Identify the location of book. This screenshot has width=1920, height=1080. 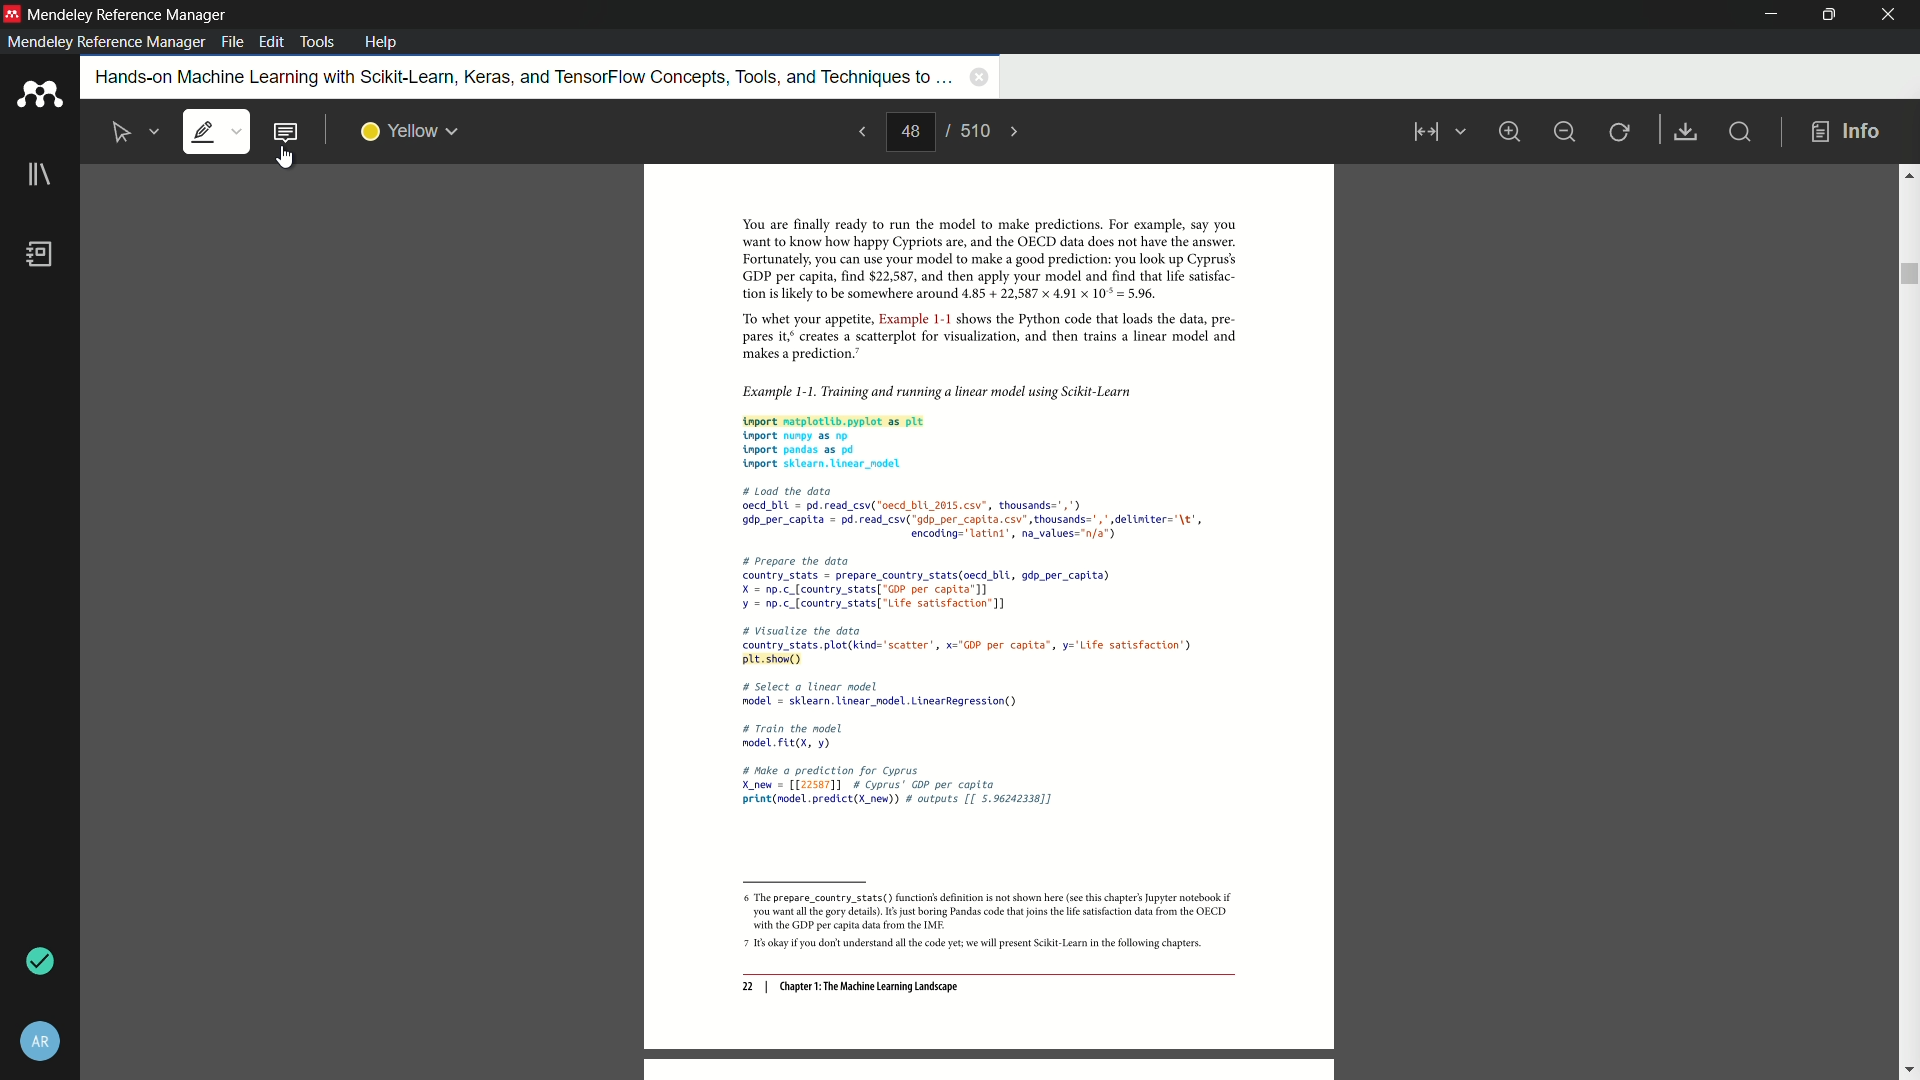
(41, 254).